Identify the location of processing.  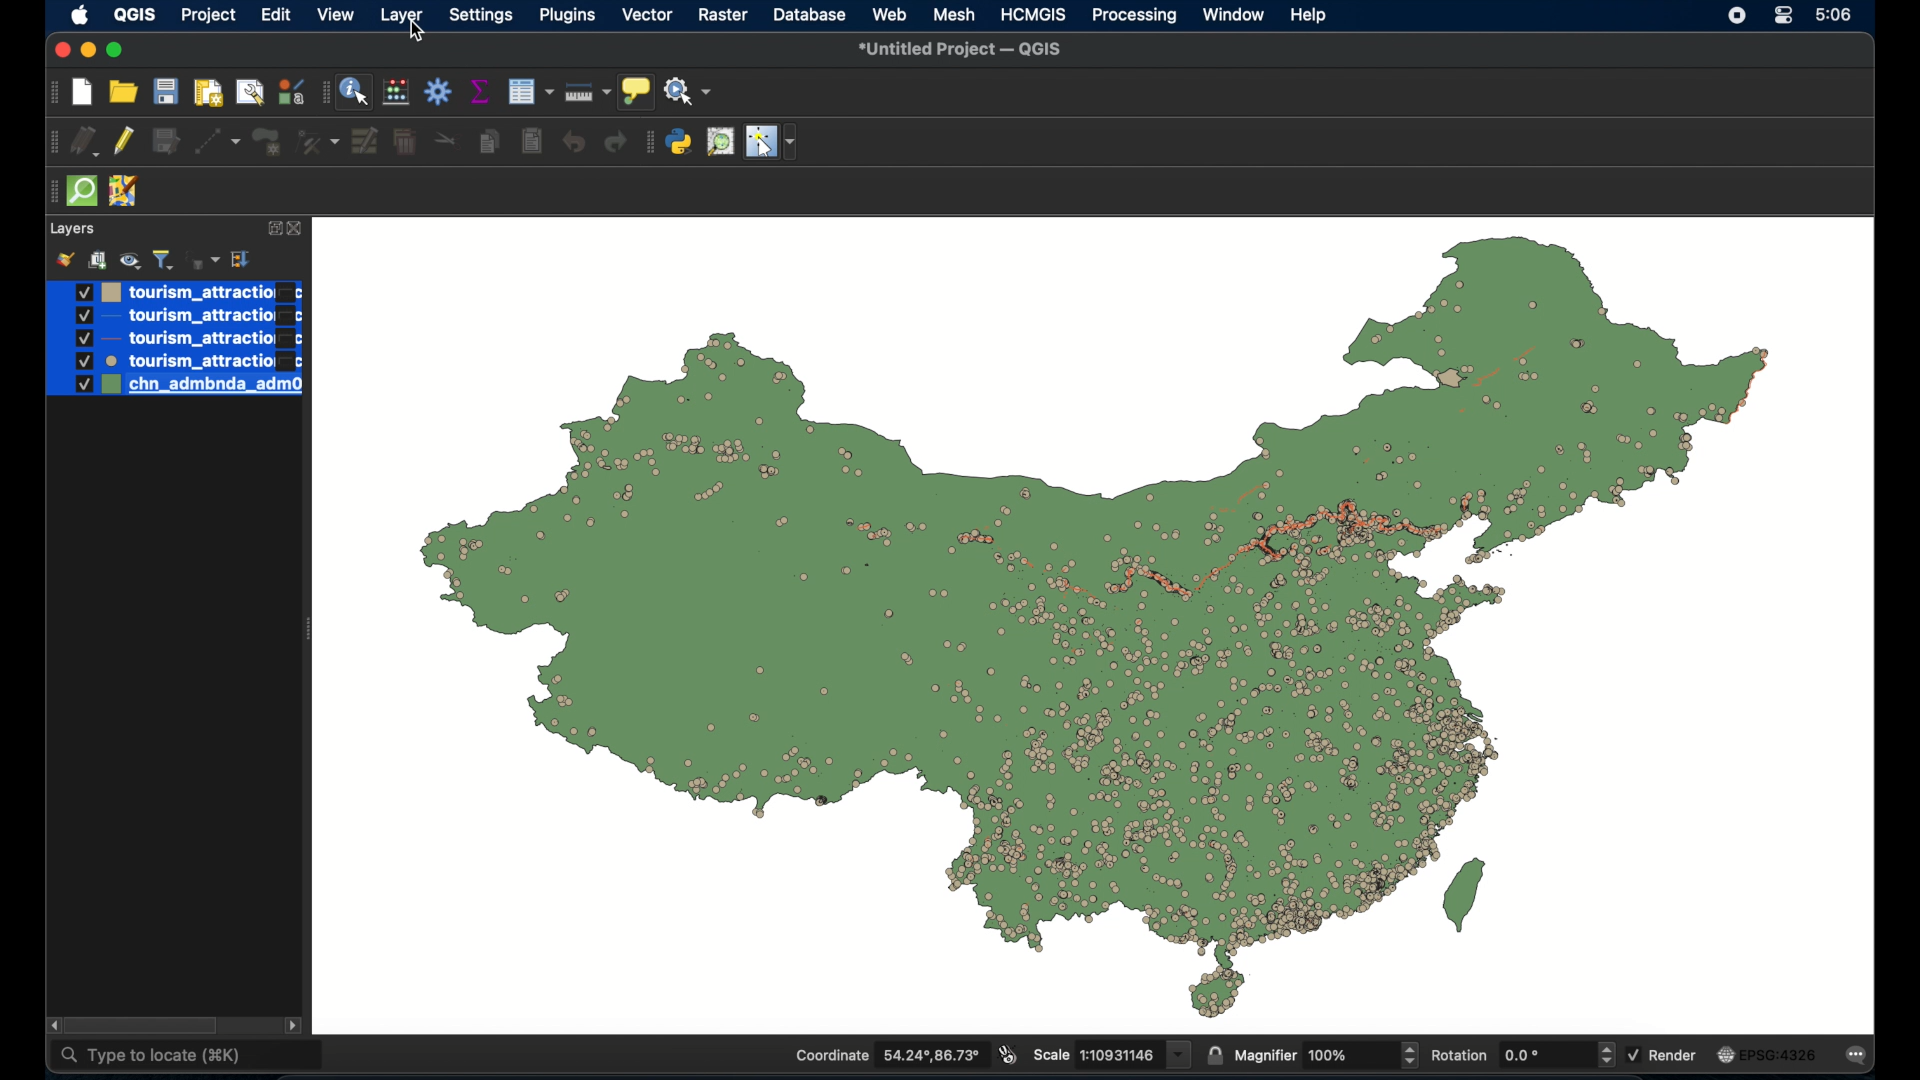
(1133, 16).